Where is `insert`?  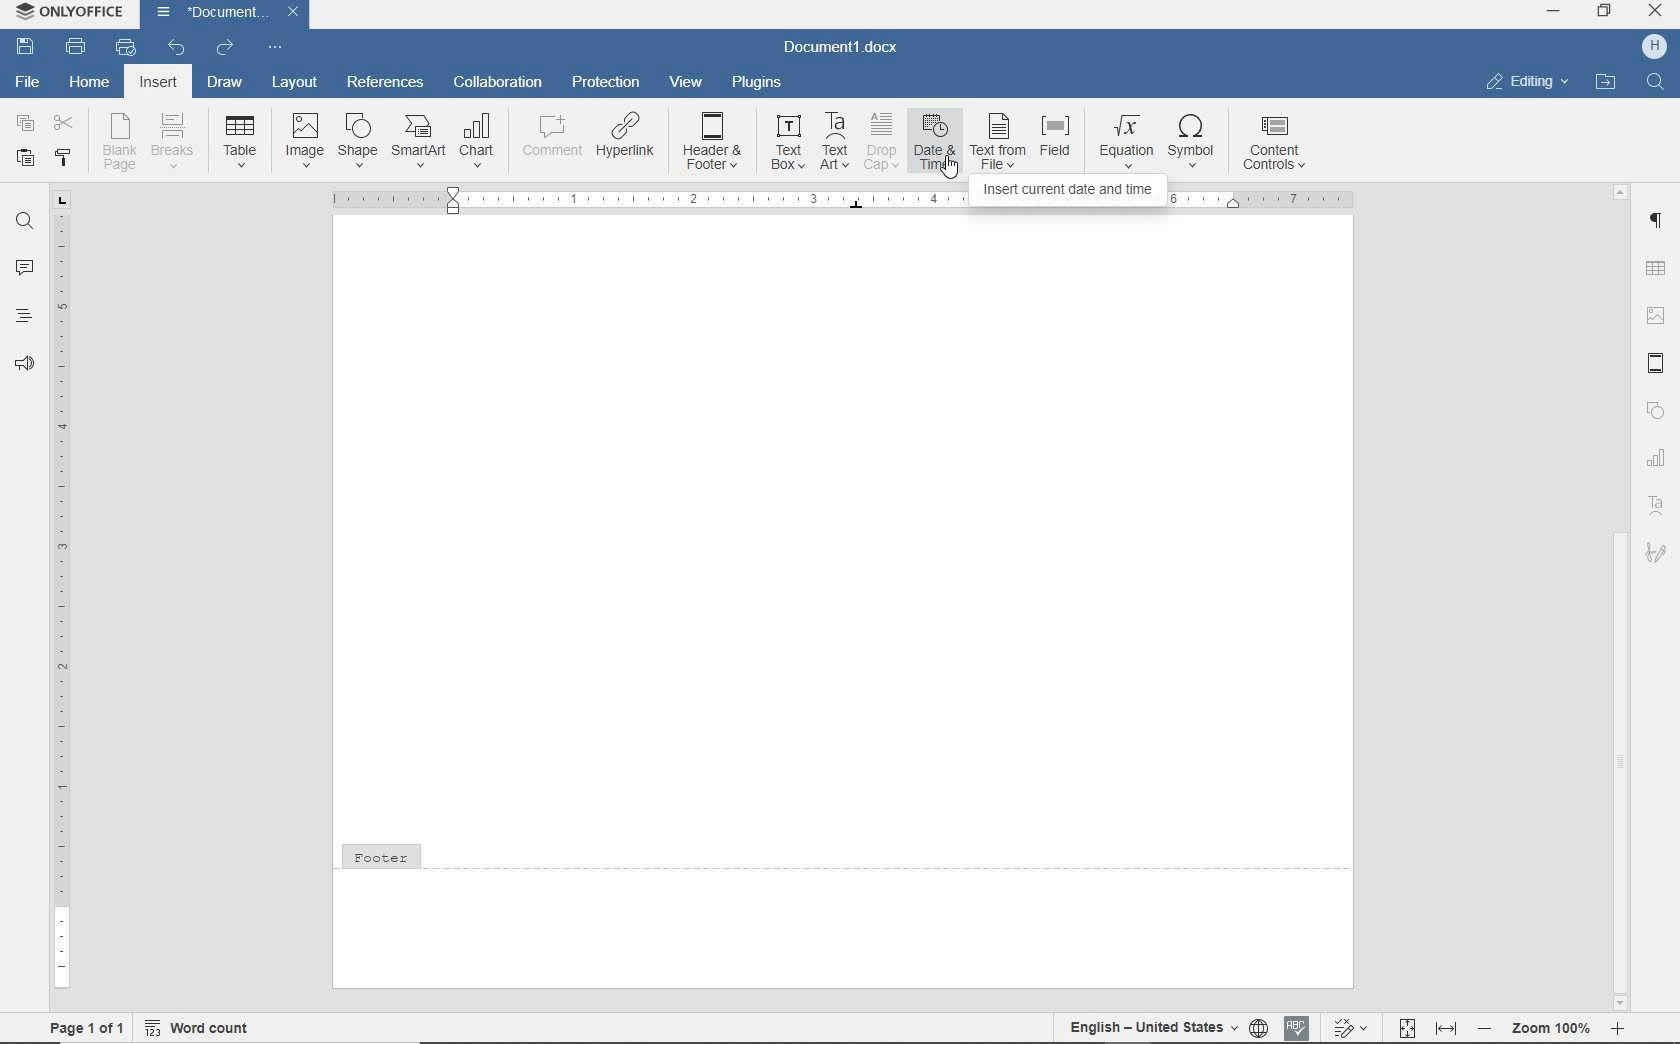
insert is located at coordinates (159, 82).